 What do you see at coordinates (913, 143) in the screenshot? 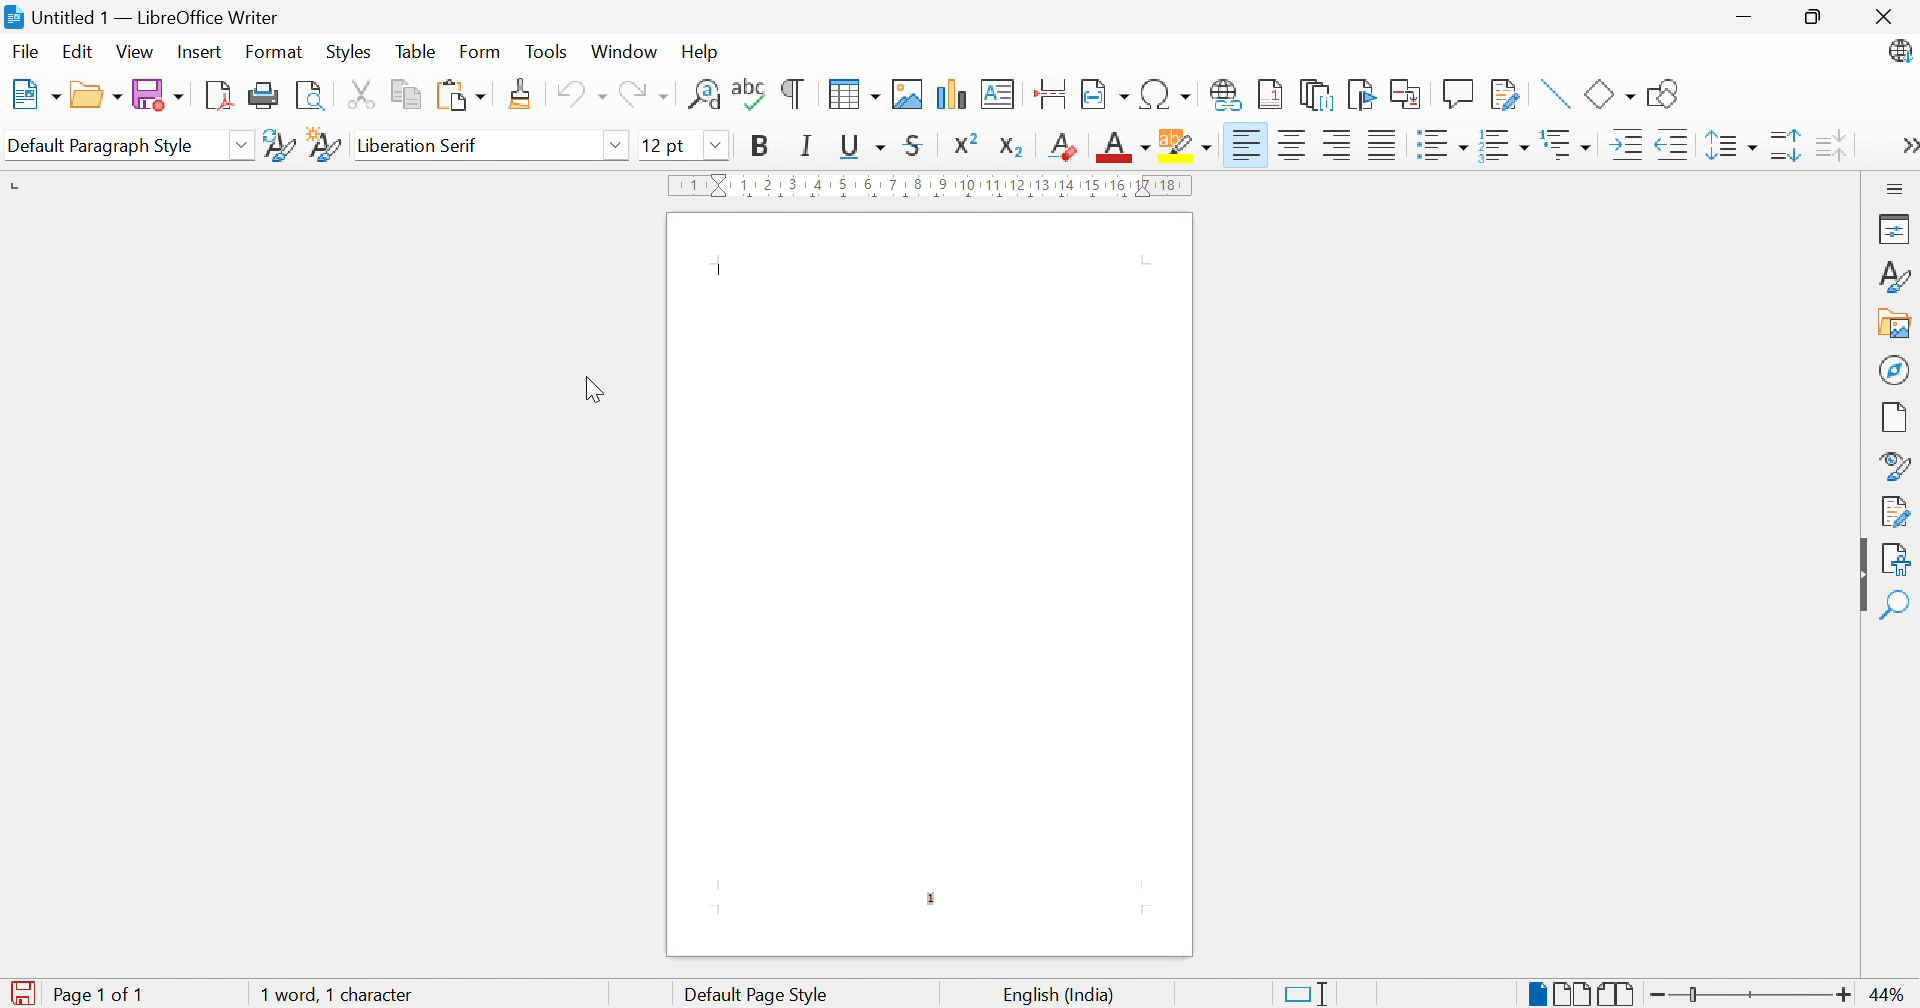
I see `Strikethrough` at bounding box center [913, 143].